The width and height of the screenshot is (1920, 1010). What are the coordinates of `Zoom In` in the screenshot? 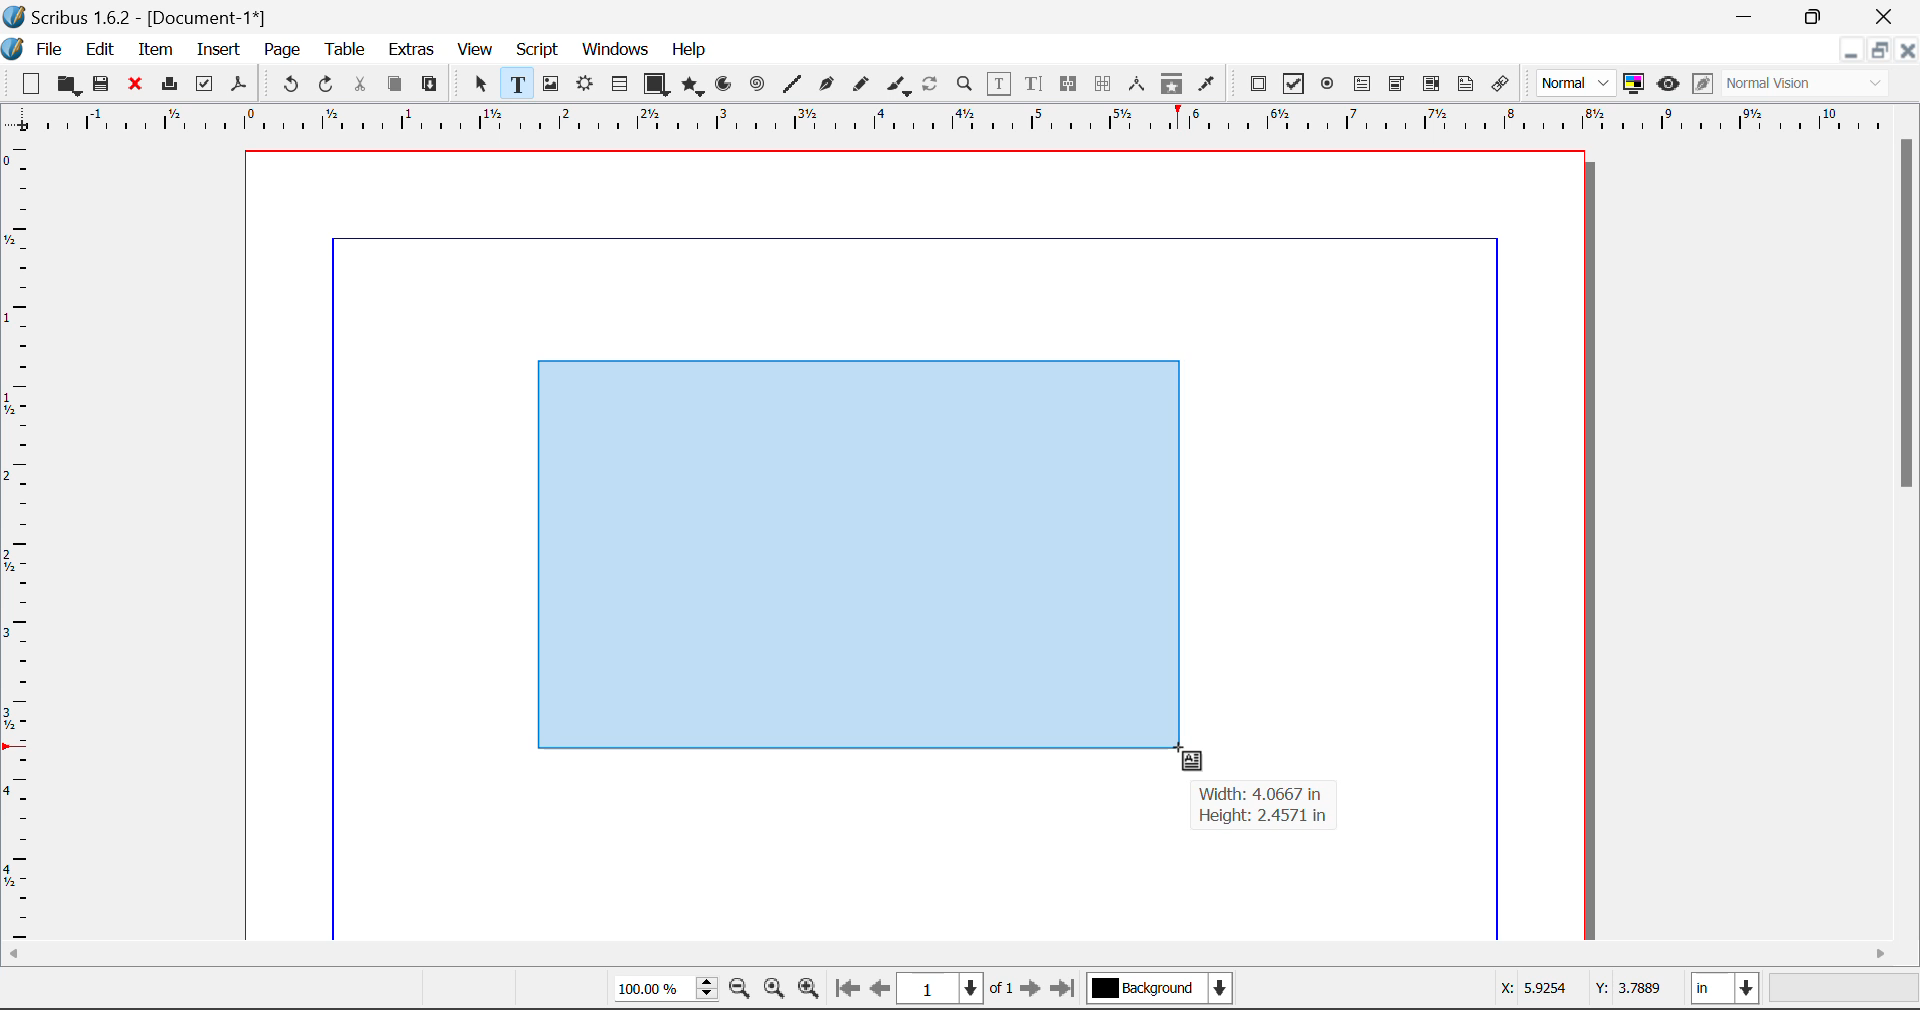 It's located at (809, 991).